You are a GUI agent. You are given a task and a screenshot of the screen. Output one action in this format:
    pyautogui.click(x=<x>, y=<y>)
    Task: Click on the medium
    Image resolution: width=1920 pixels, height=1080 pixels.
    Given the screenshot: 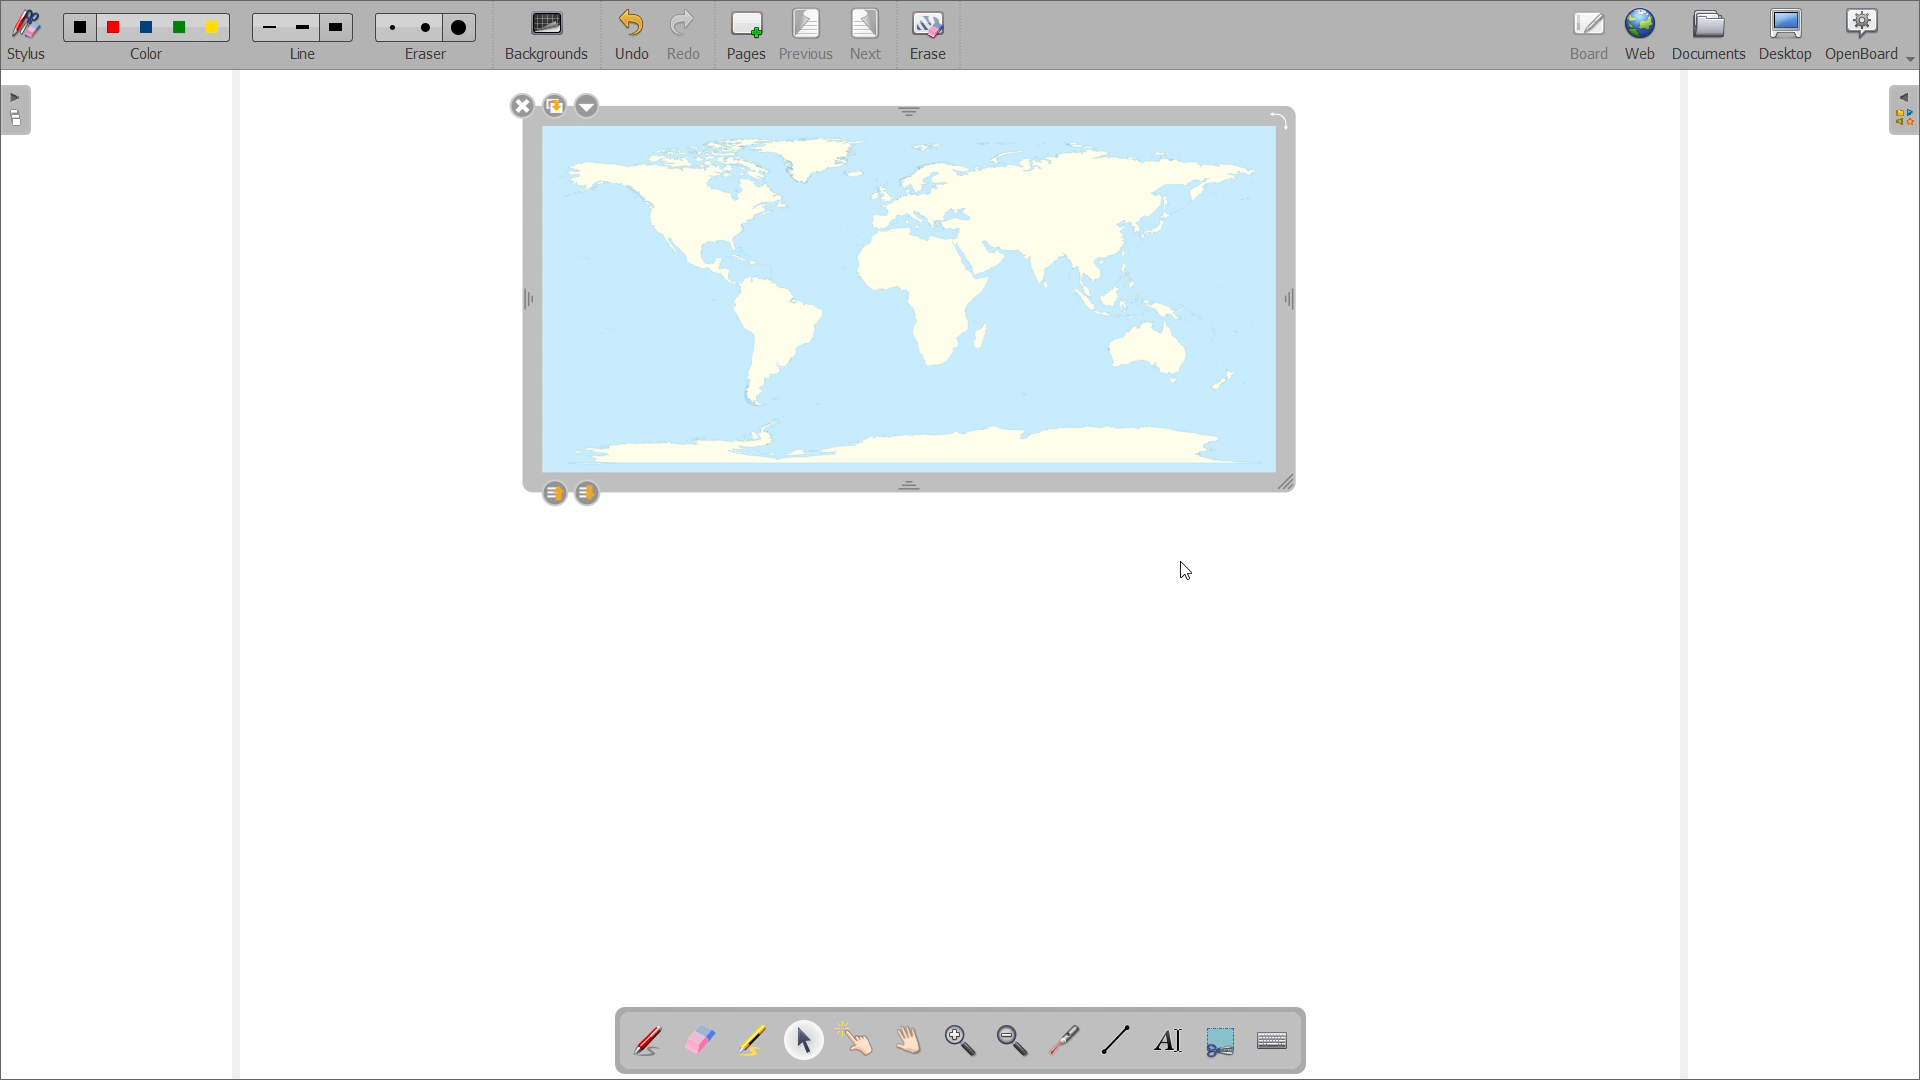 What is the action you would take?
    pyautogui.click(x=302, y=29)
    